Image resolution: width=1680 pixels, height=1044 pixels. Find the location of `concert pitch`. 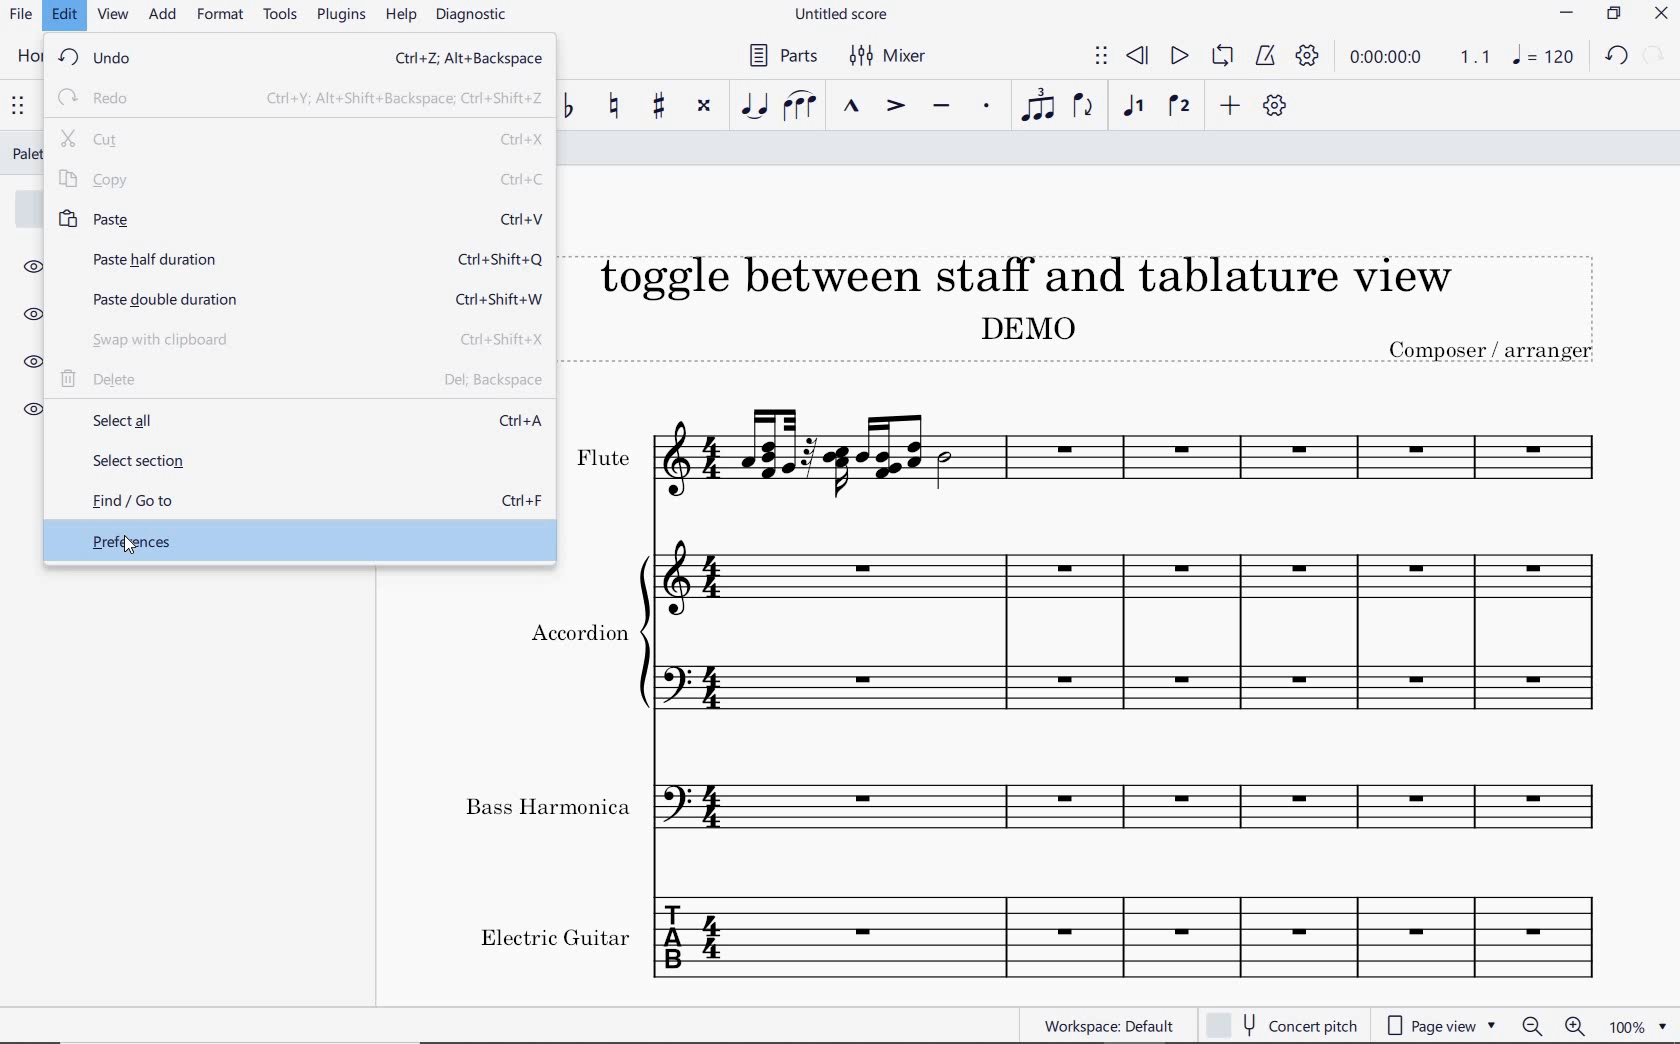

concert pitch is located at coordinates (1282, 1025).